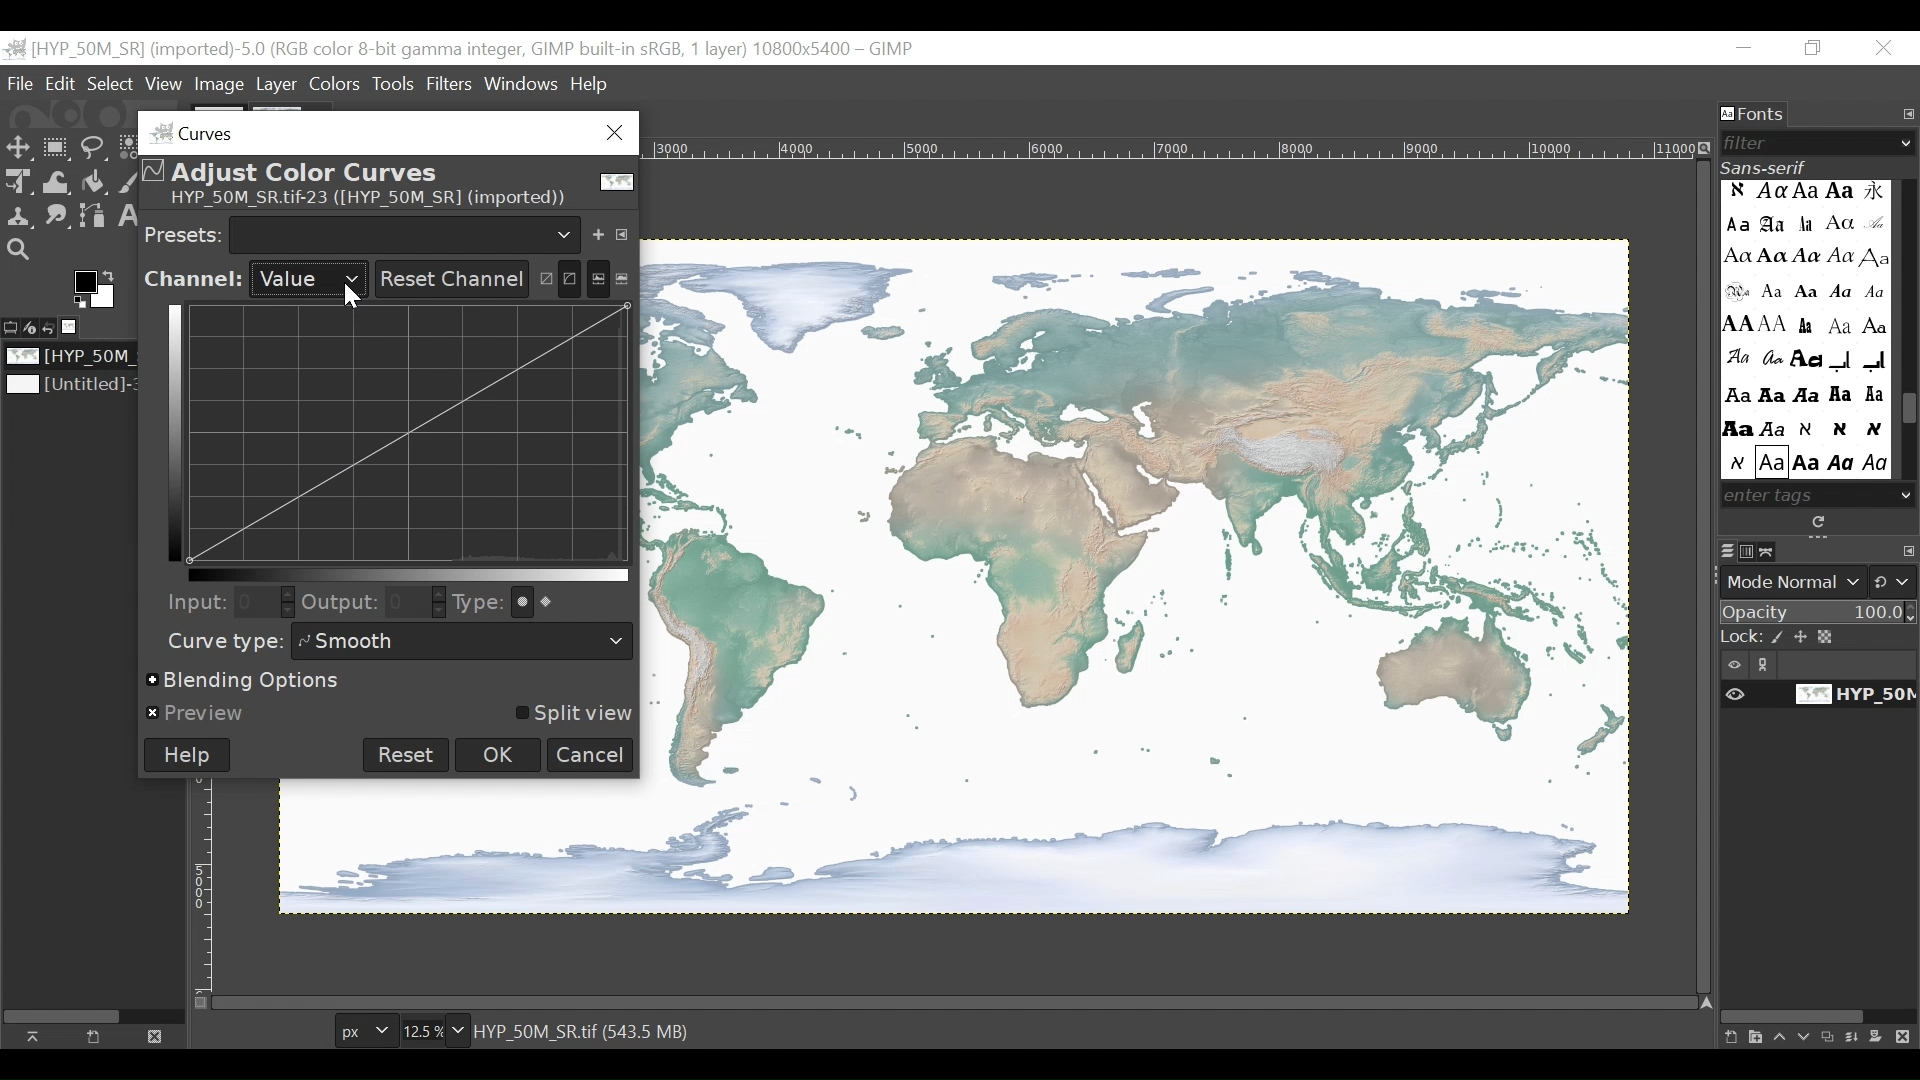  I want to click on Reset, so click(406, 755).